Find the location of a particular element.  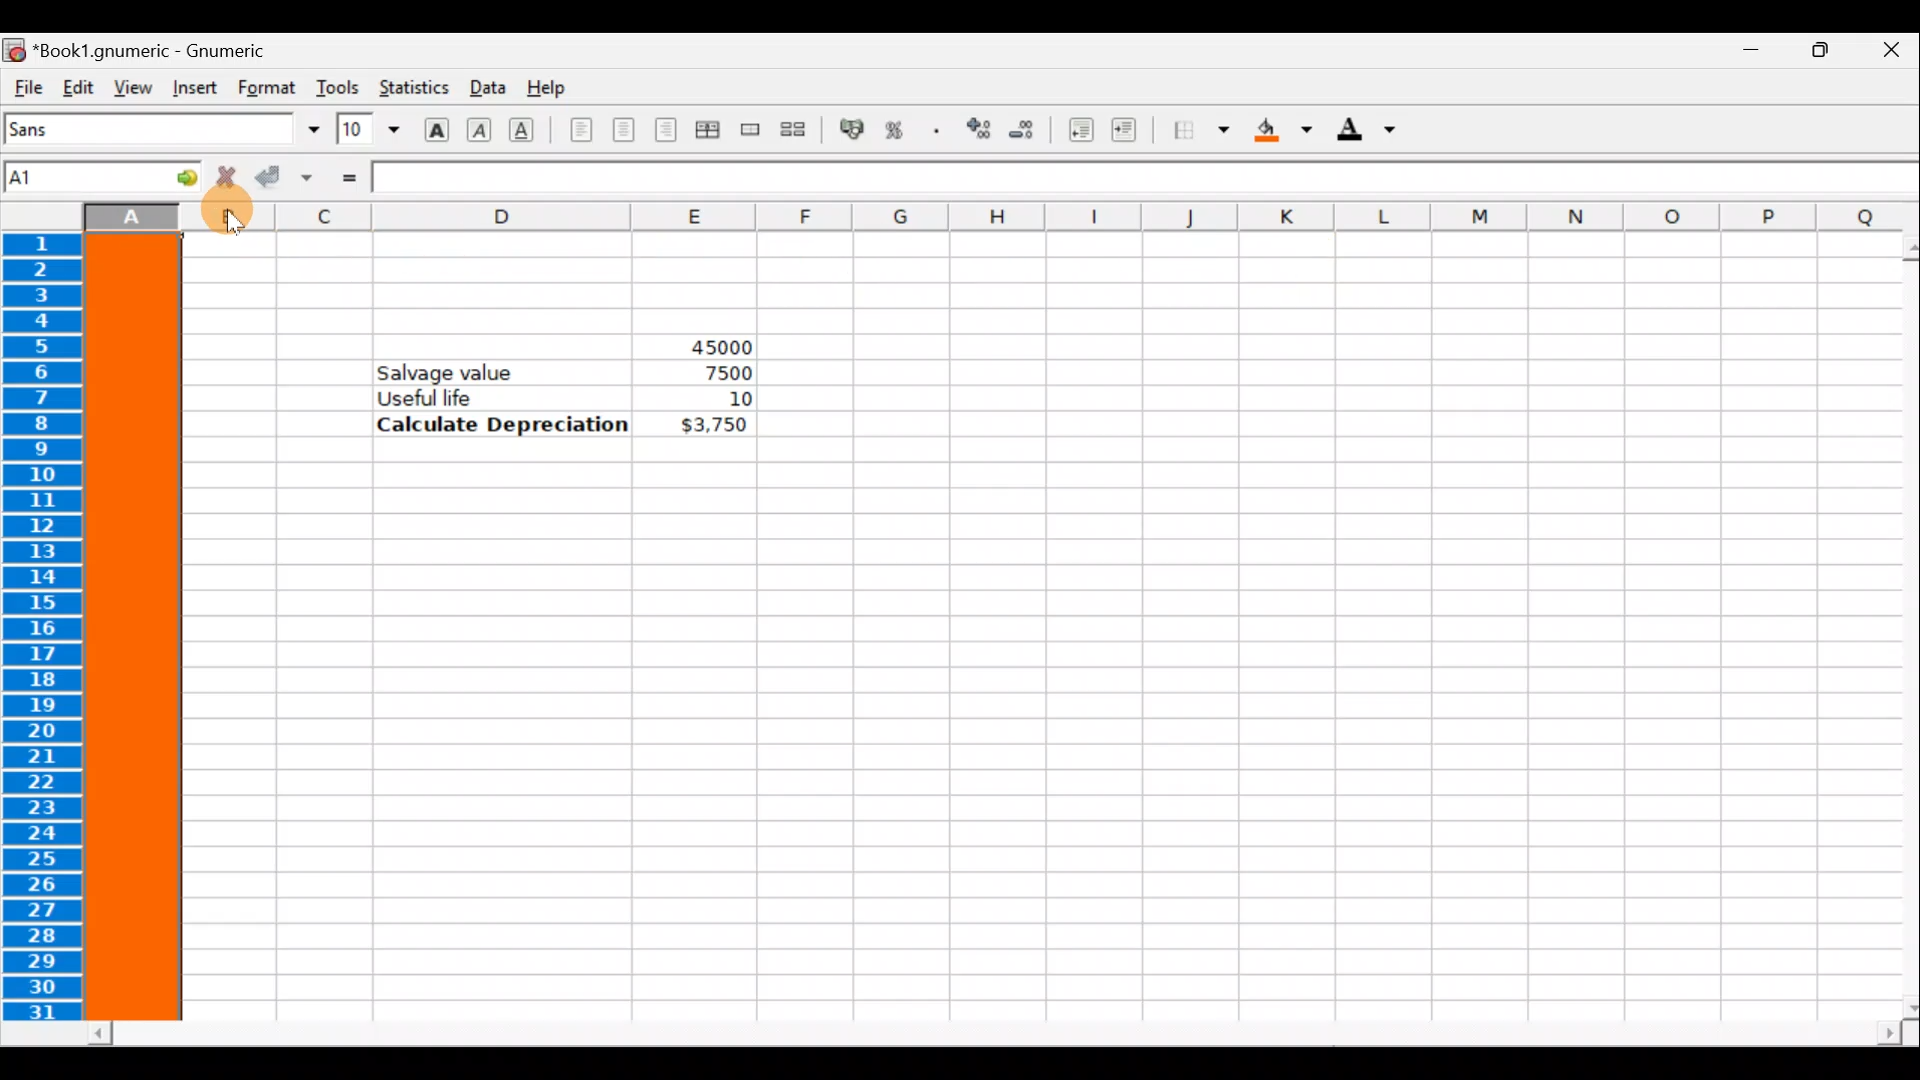

Tools is located at coordinates (337, 87).